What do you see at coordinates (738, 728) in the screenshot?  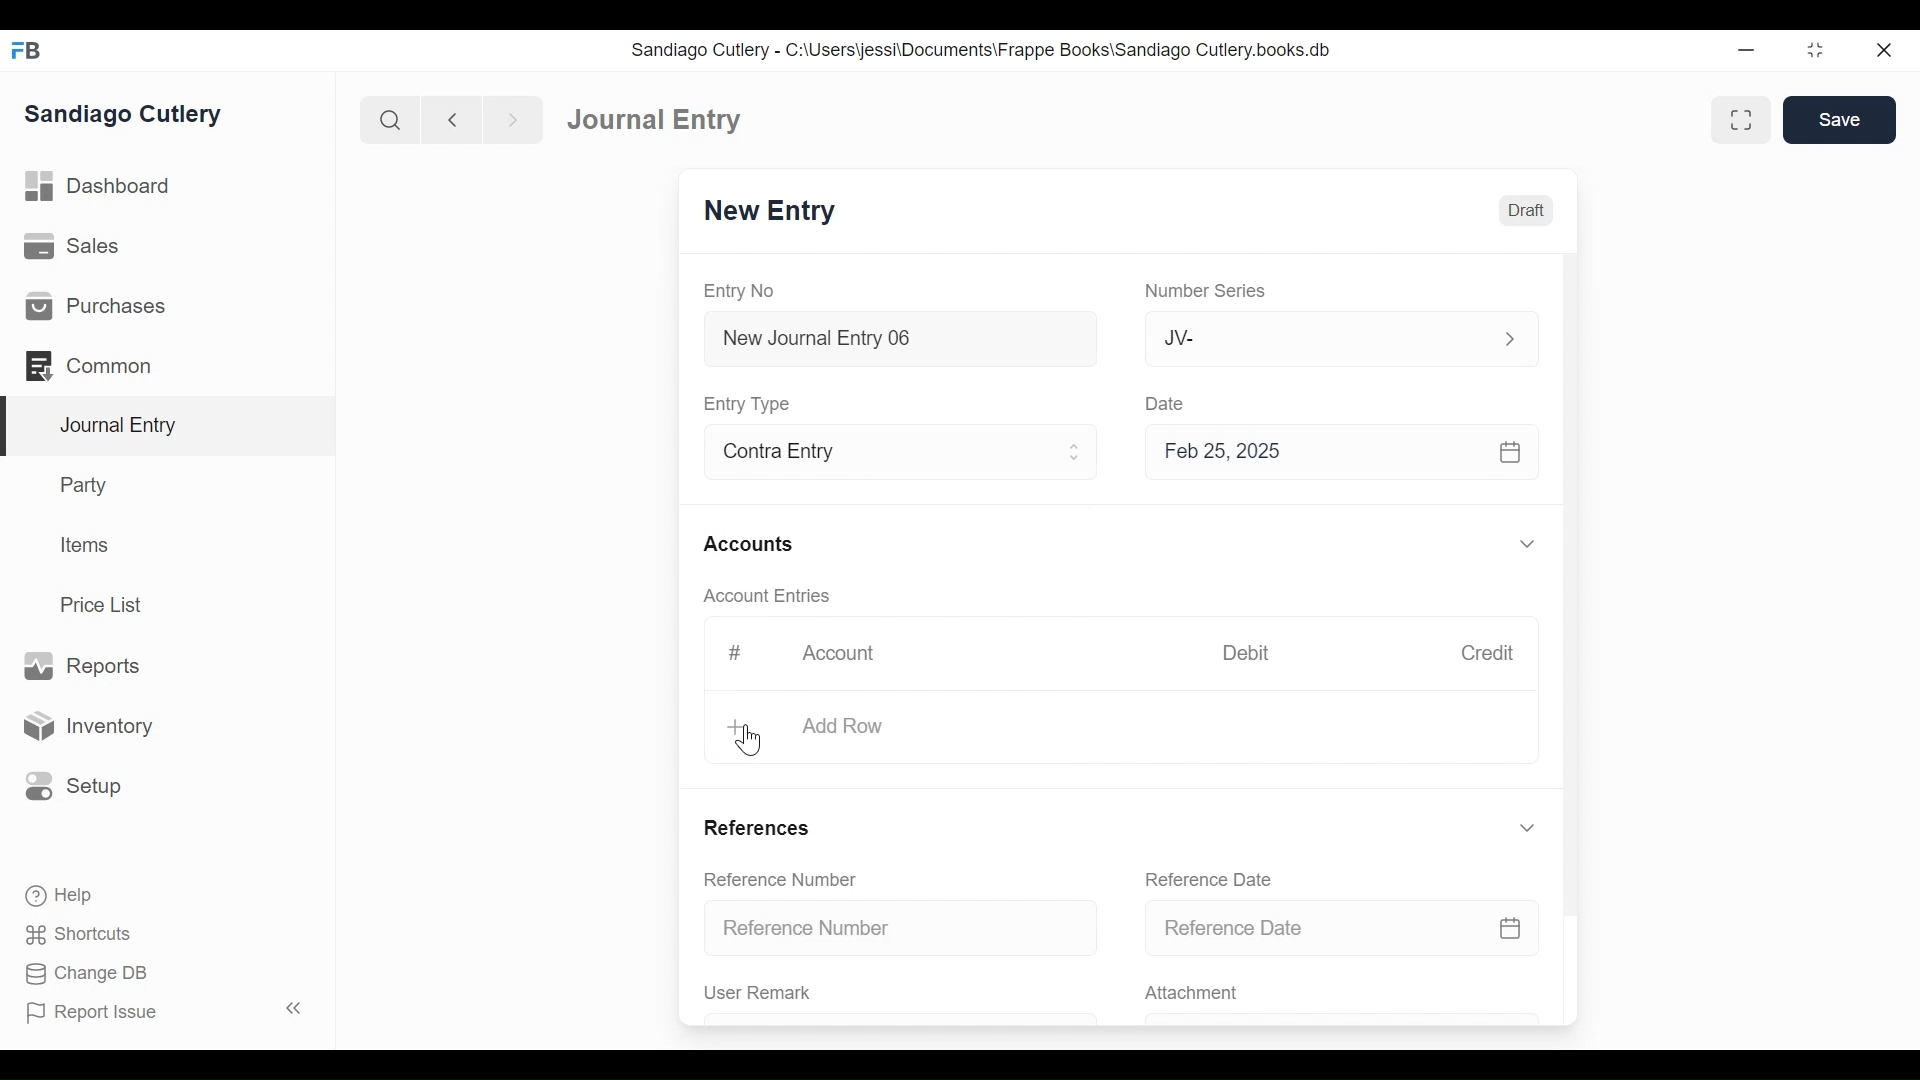 I see `+` at bounding box center [738, 728].